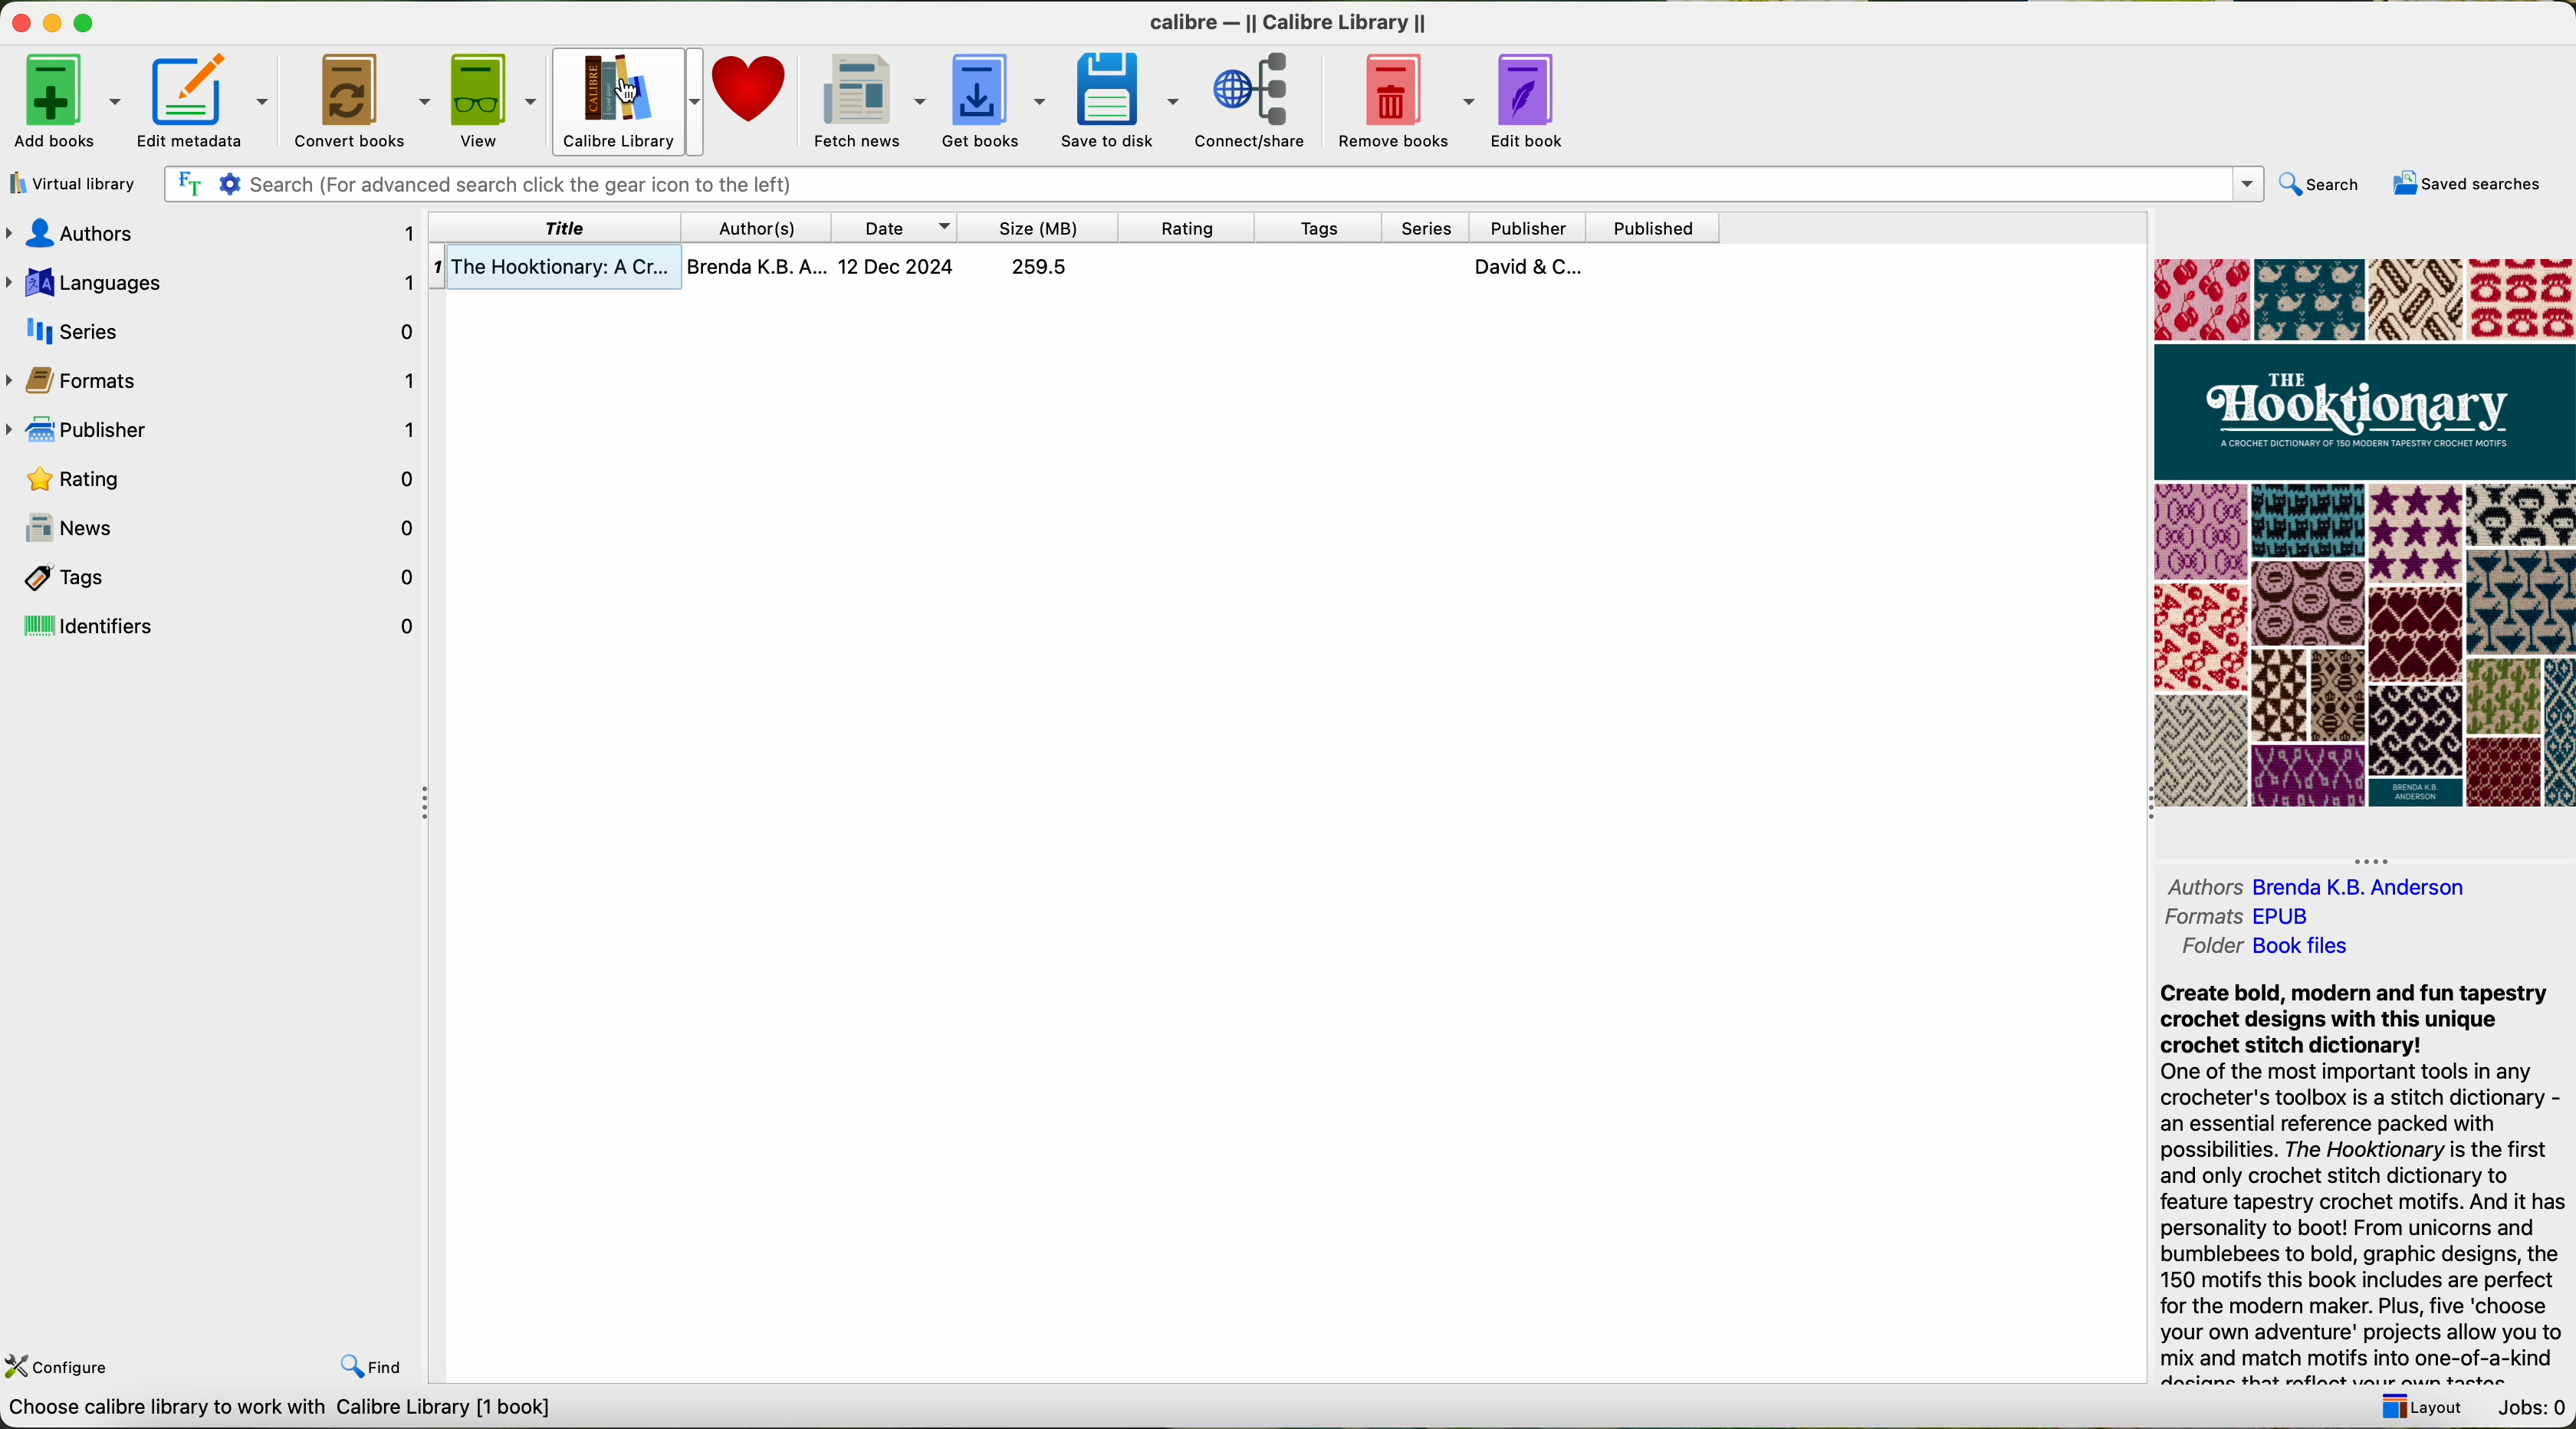  Describe the element at coordinates (214, 480) in the screenshot. I see `rating` at that location.